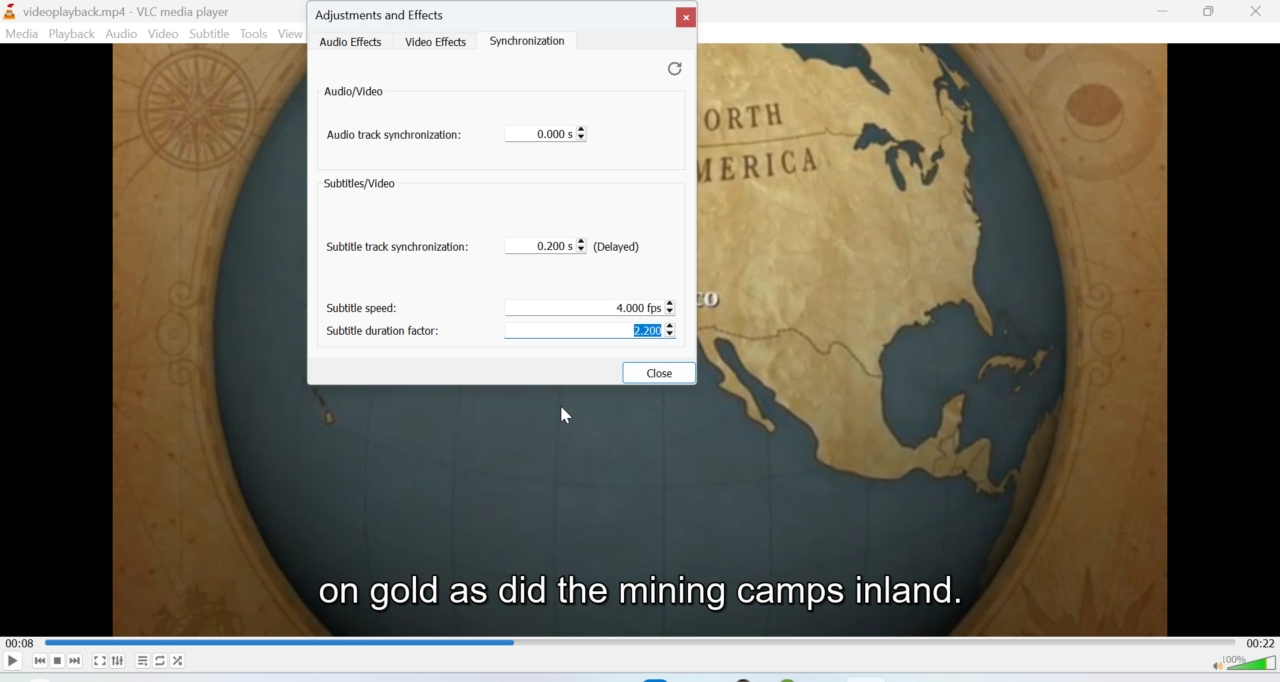 The image size is (1280, 682). I want to click on video effects, so click(435, 40).